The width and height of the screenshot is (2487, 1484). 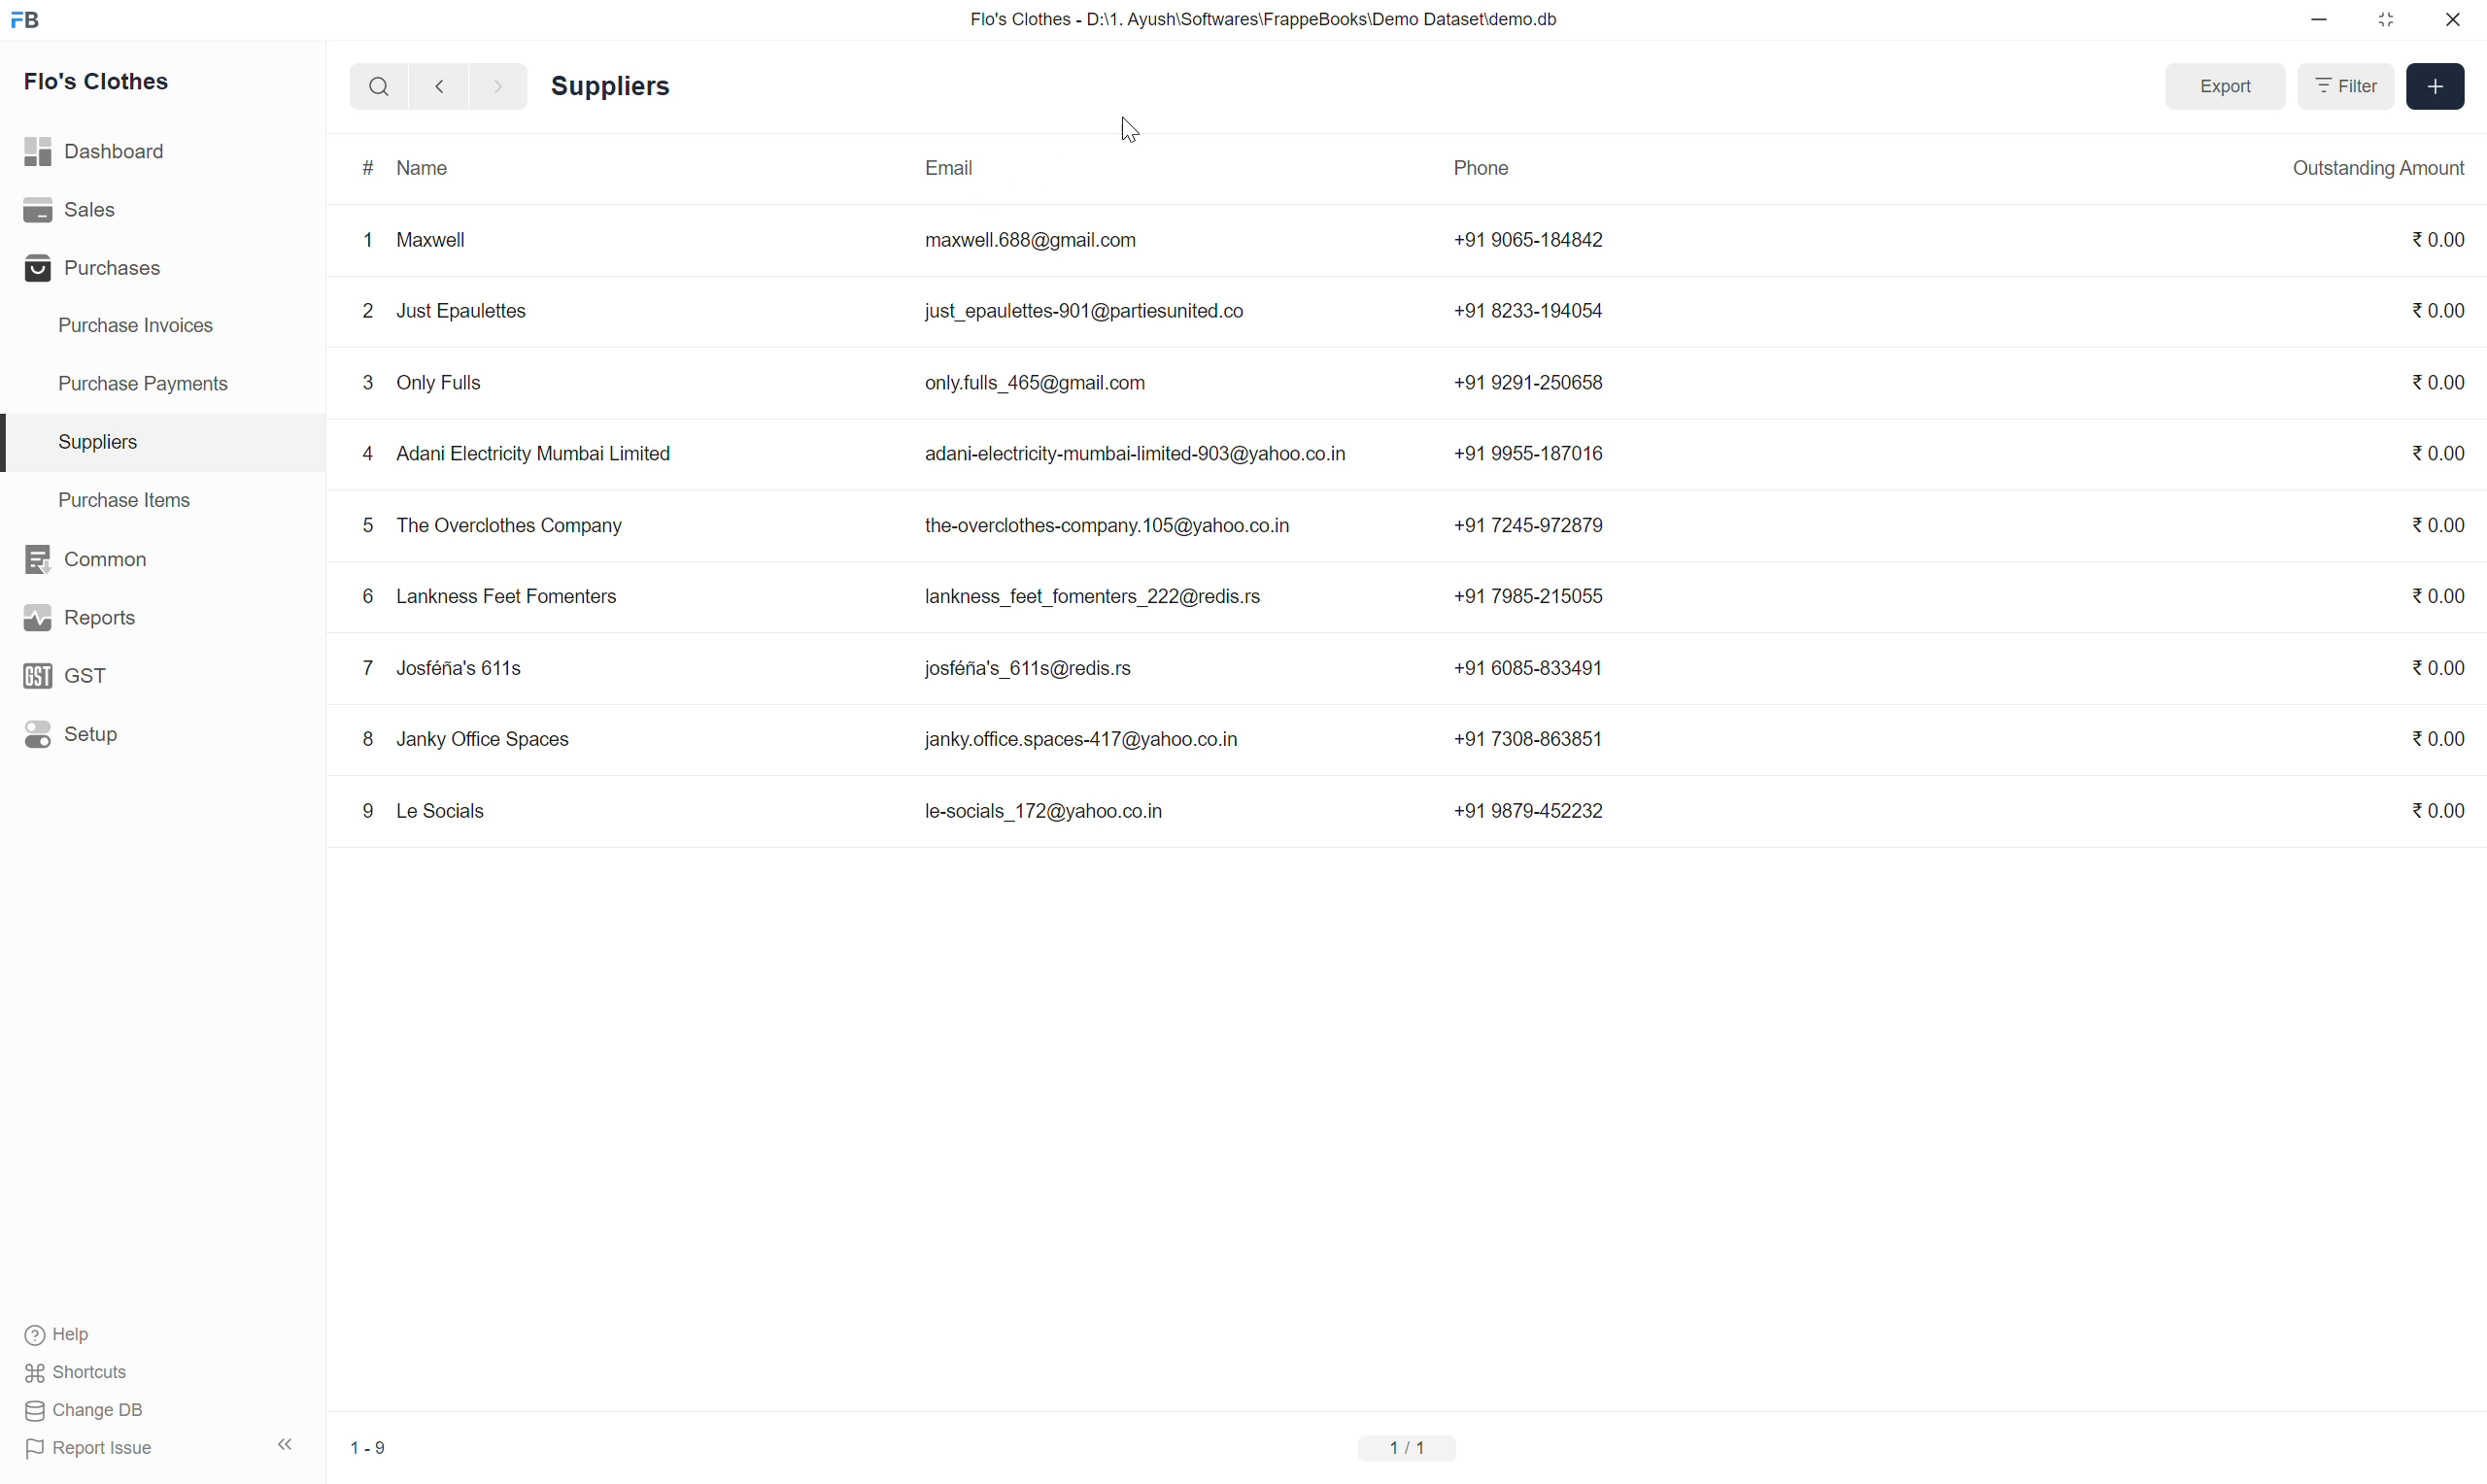 What do you see at coordinates (1099, 600) in the screenshot?
I see `lankness_feet_fomenters_222@redis.rs` at bounding box center [1099, 600].